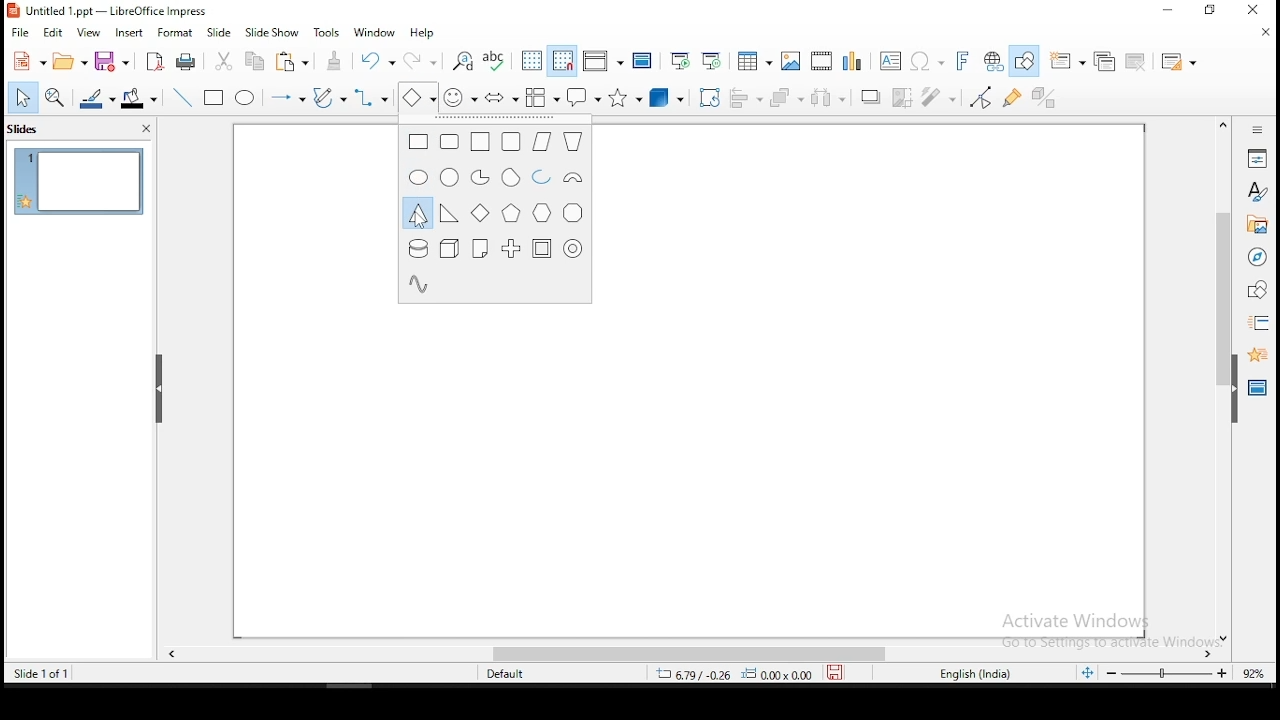 The image size is (1280, 720). What do you see at coordinates (777, 675) in the screenshot?
I see `0.00x 0.00` at bounding box center [777, 675].